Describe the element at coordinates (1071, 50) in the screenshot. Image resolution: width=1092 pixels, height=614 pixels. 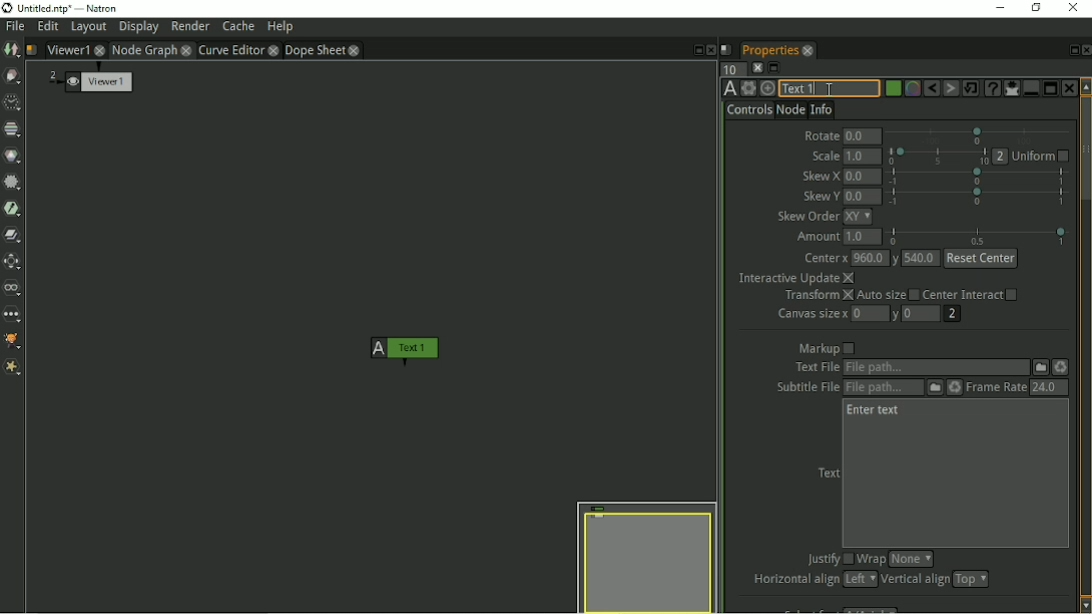
I see `Float pane` at that location.